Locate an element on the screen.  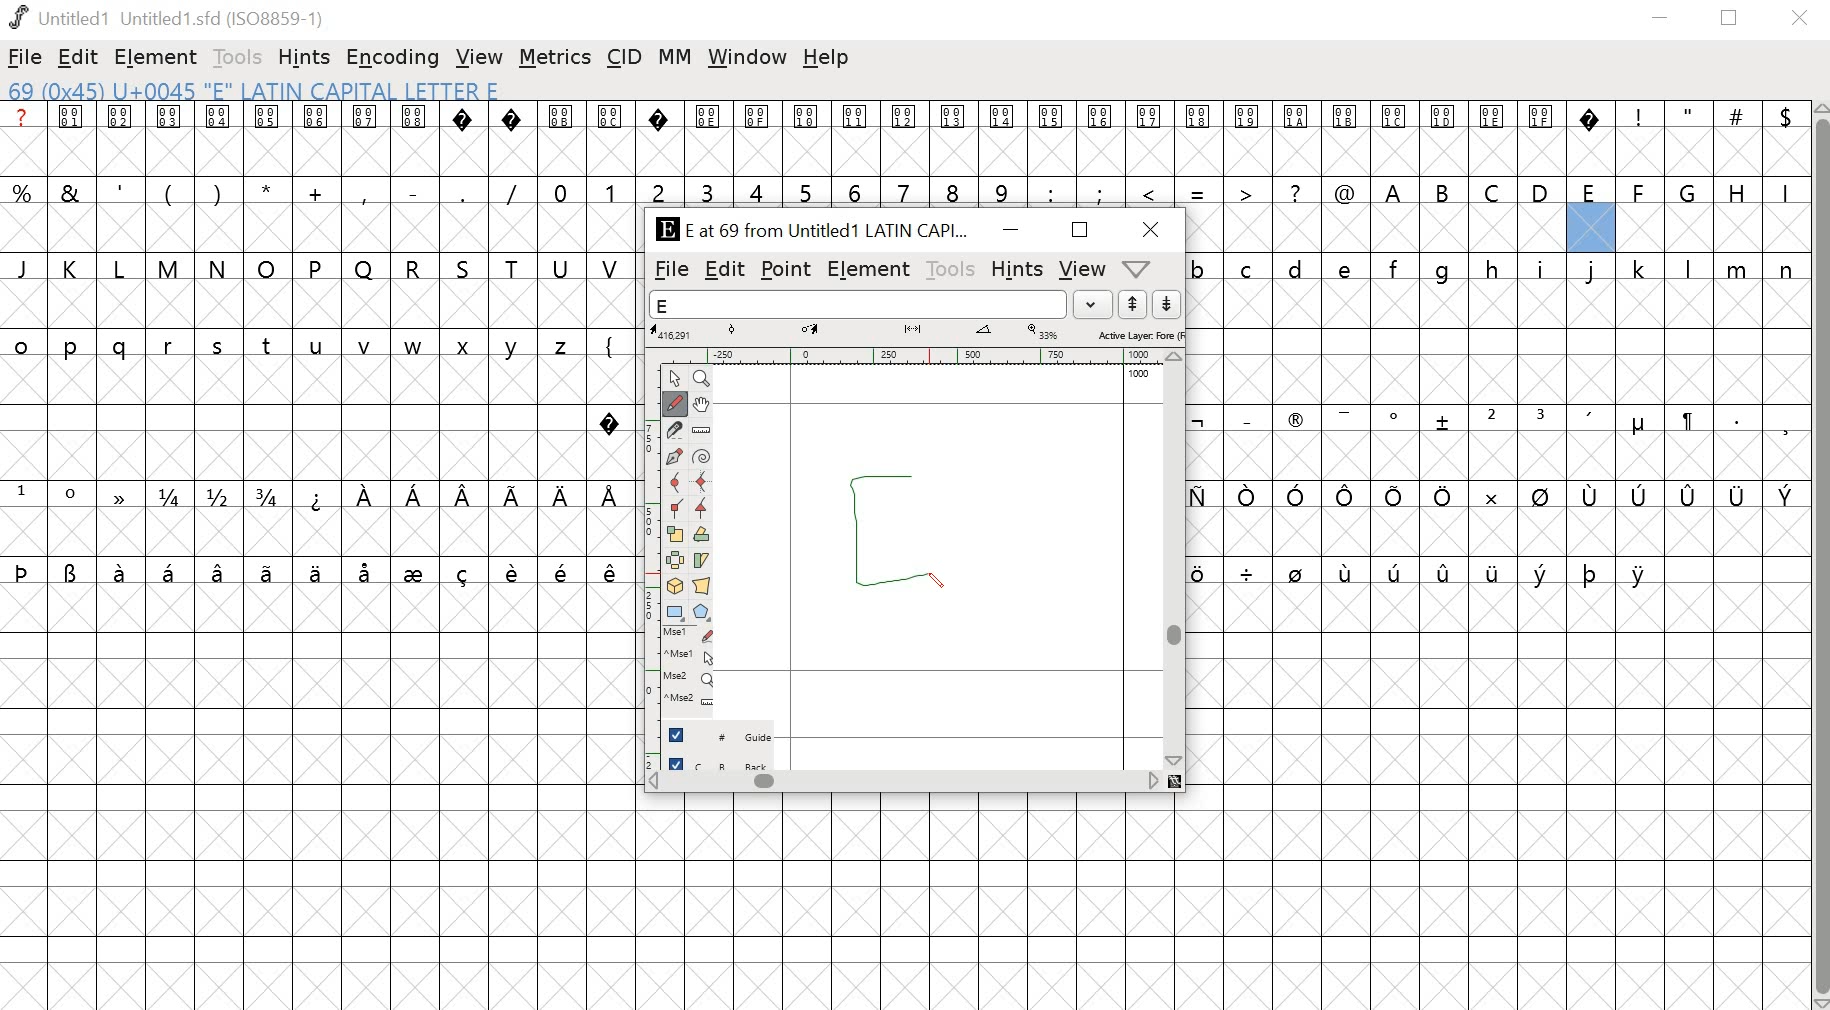
restore down is located at coordinates (1730, 19).